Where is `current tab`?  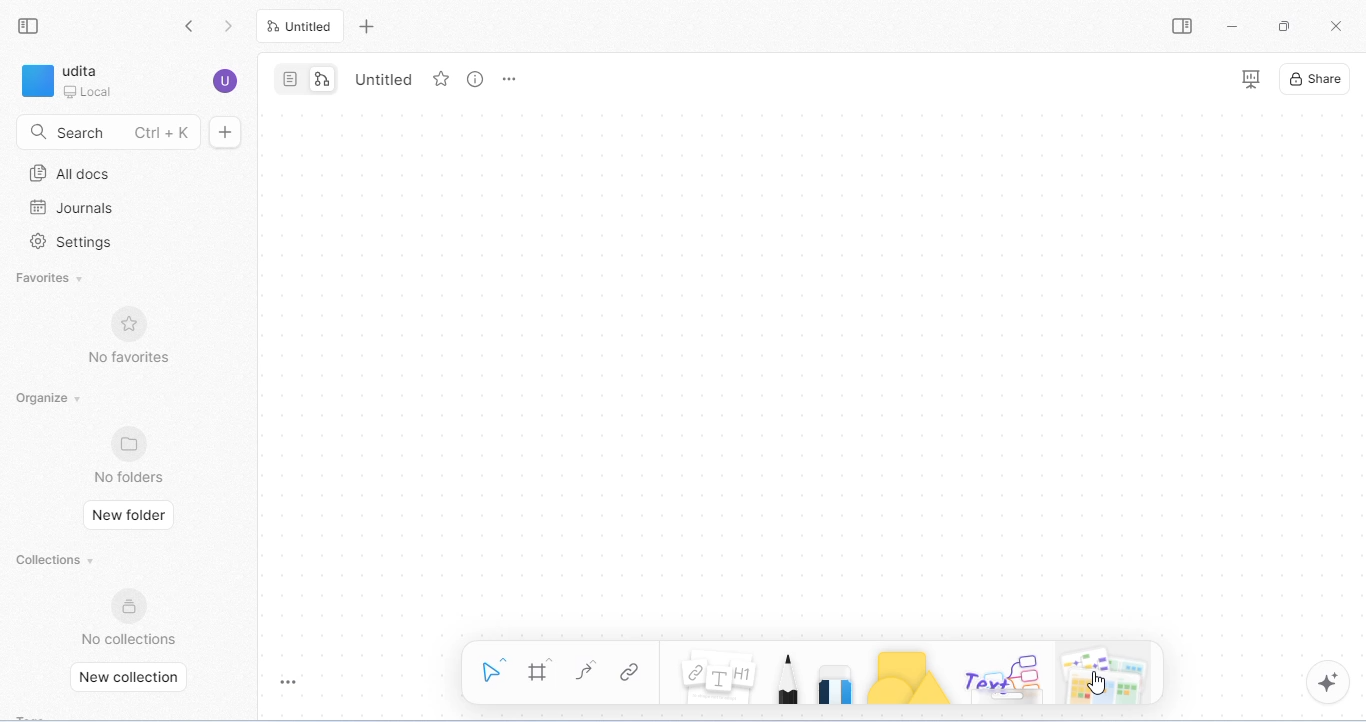 current tab is located at coordinates (300, 26).